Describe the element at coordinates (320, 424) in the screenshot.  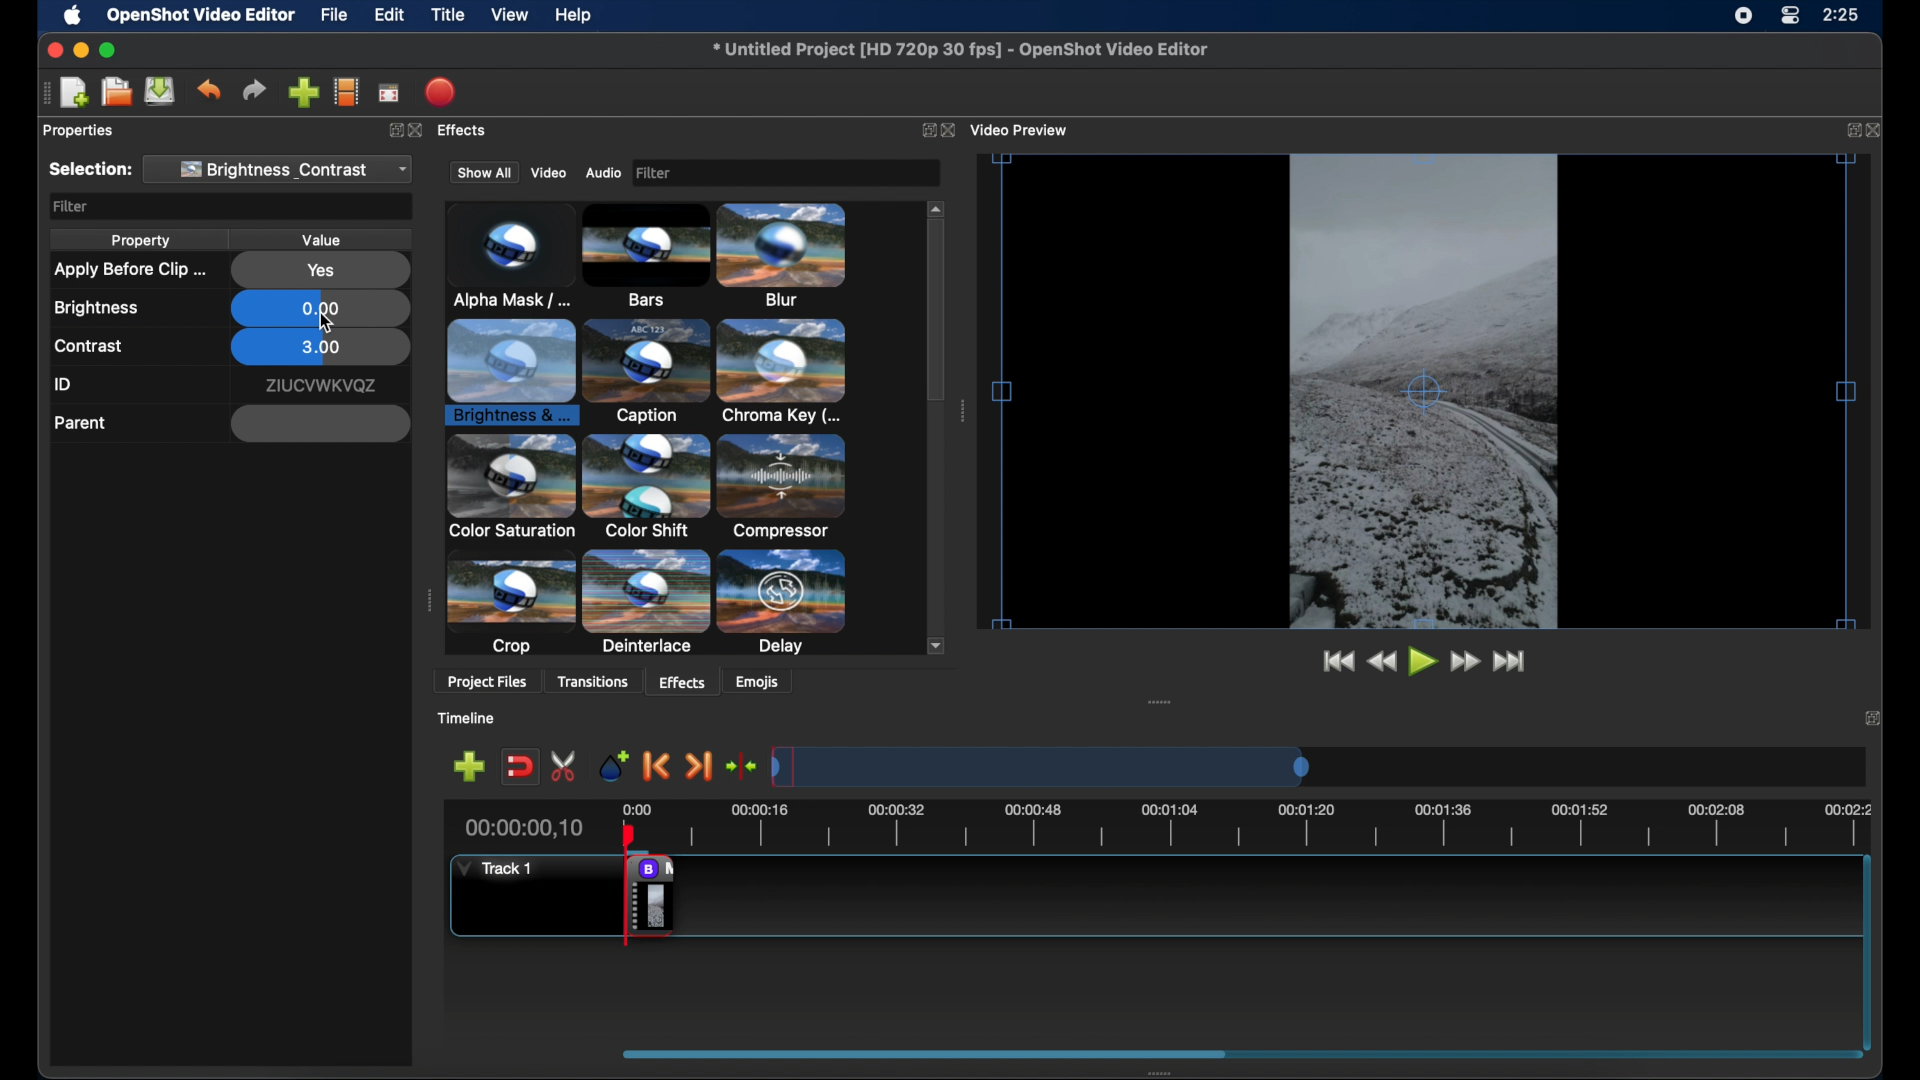
I see `empty field` at that location.